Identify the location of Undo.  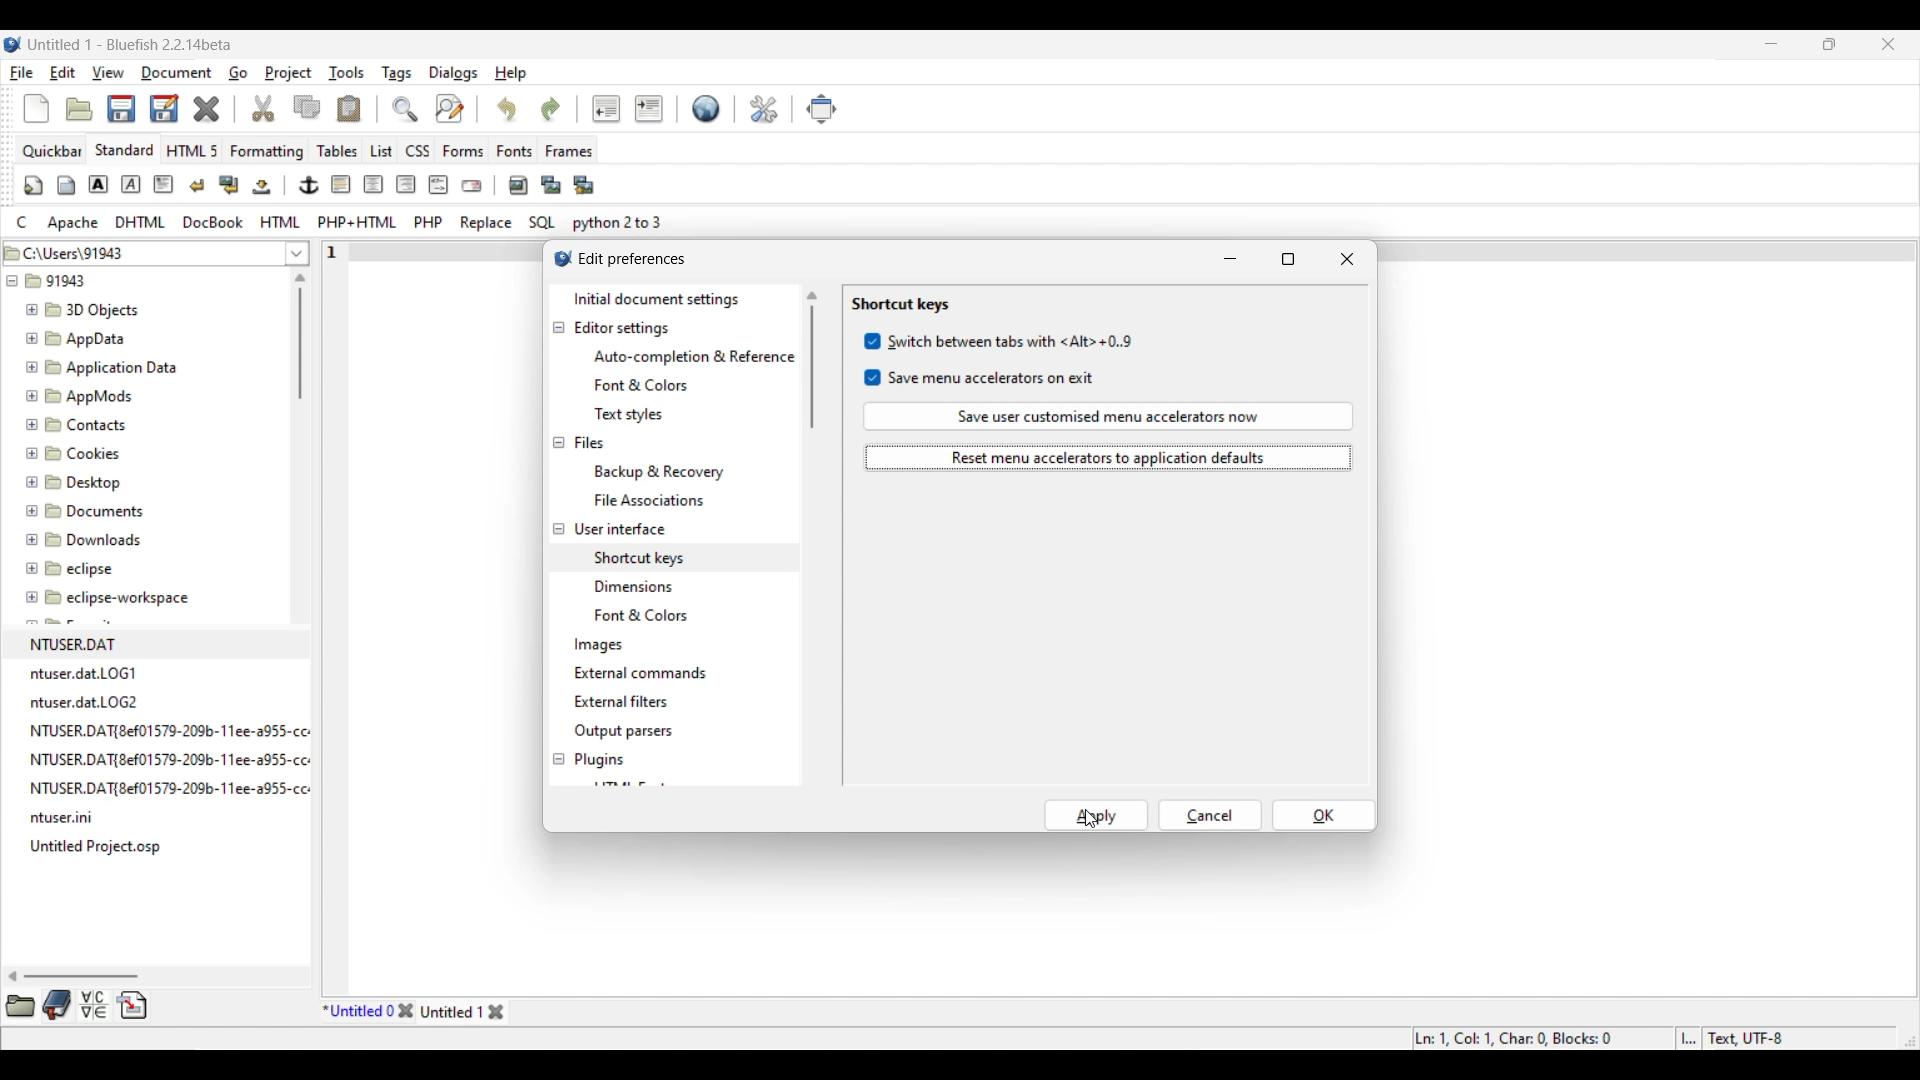
(506, 108).